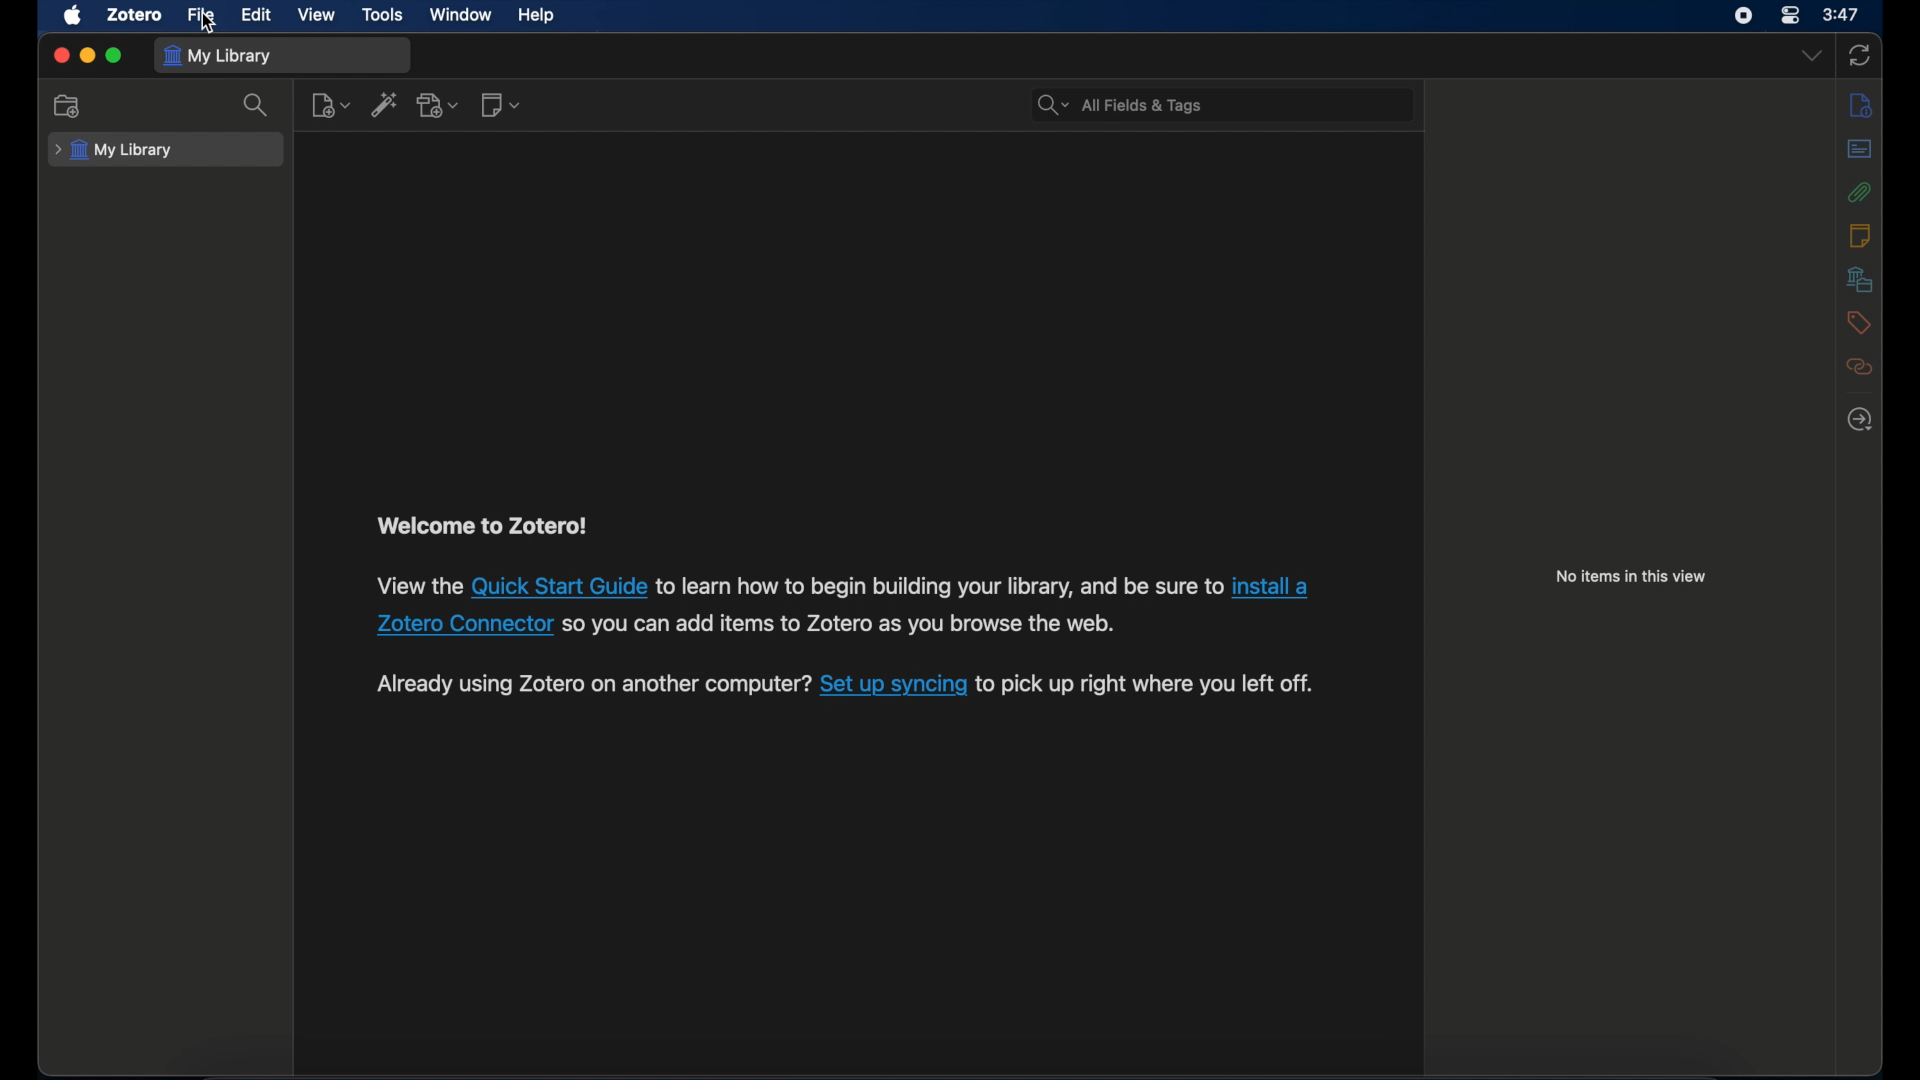 The height and width of the screenshot is (1080, 1920). Describe the element at coordinates (463, 15) in the screenshot. I see `window` at that location.